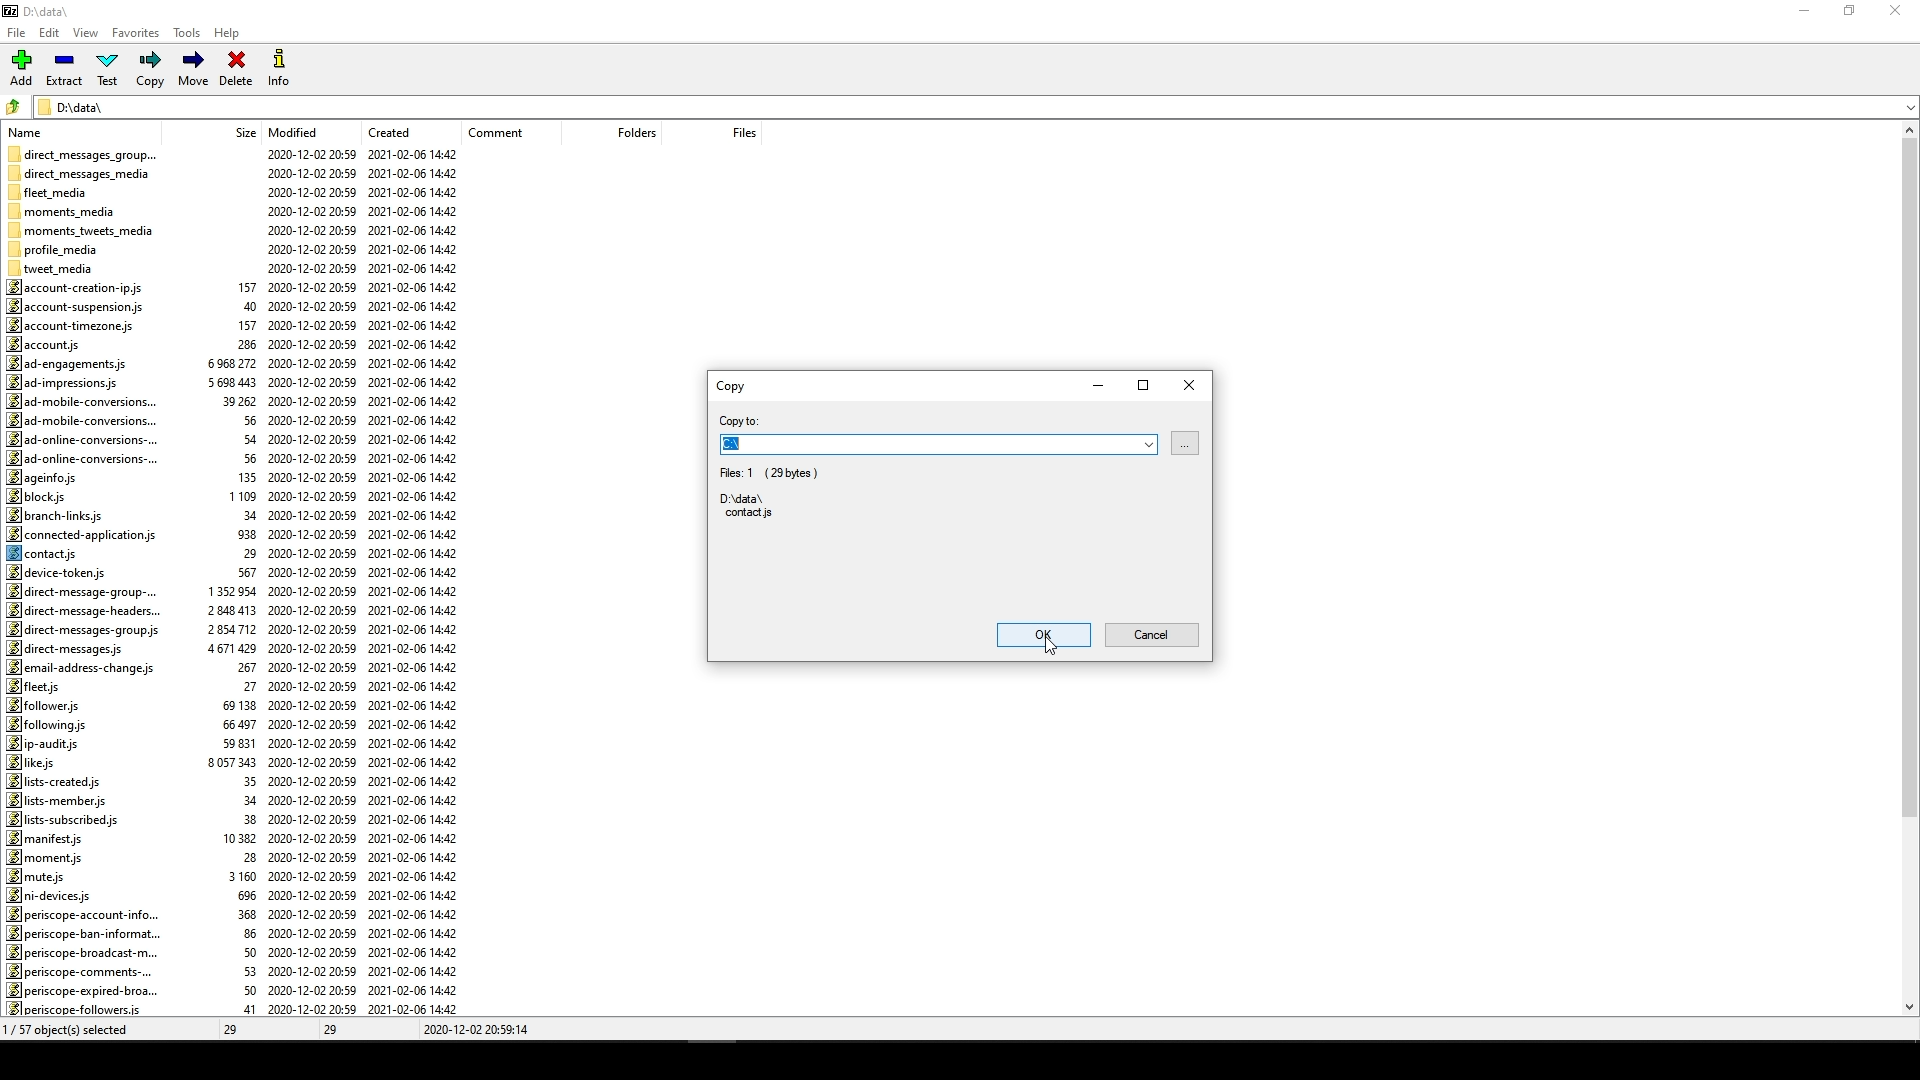 The height and width of the screenshot is (1080, 1920). I want to click on cursor, so click(1051, 648).